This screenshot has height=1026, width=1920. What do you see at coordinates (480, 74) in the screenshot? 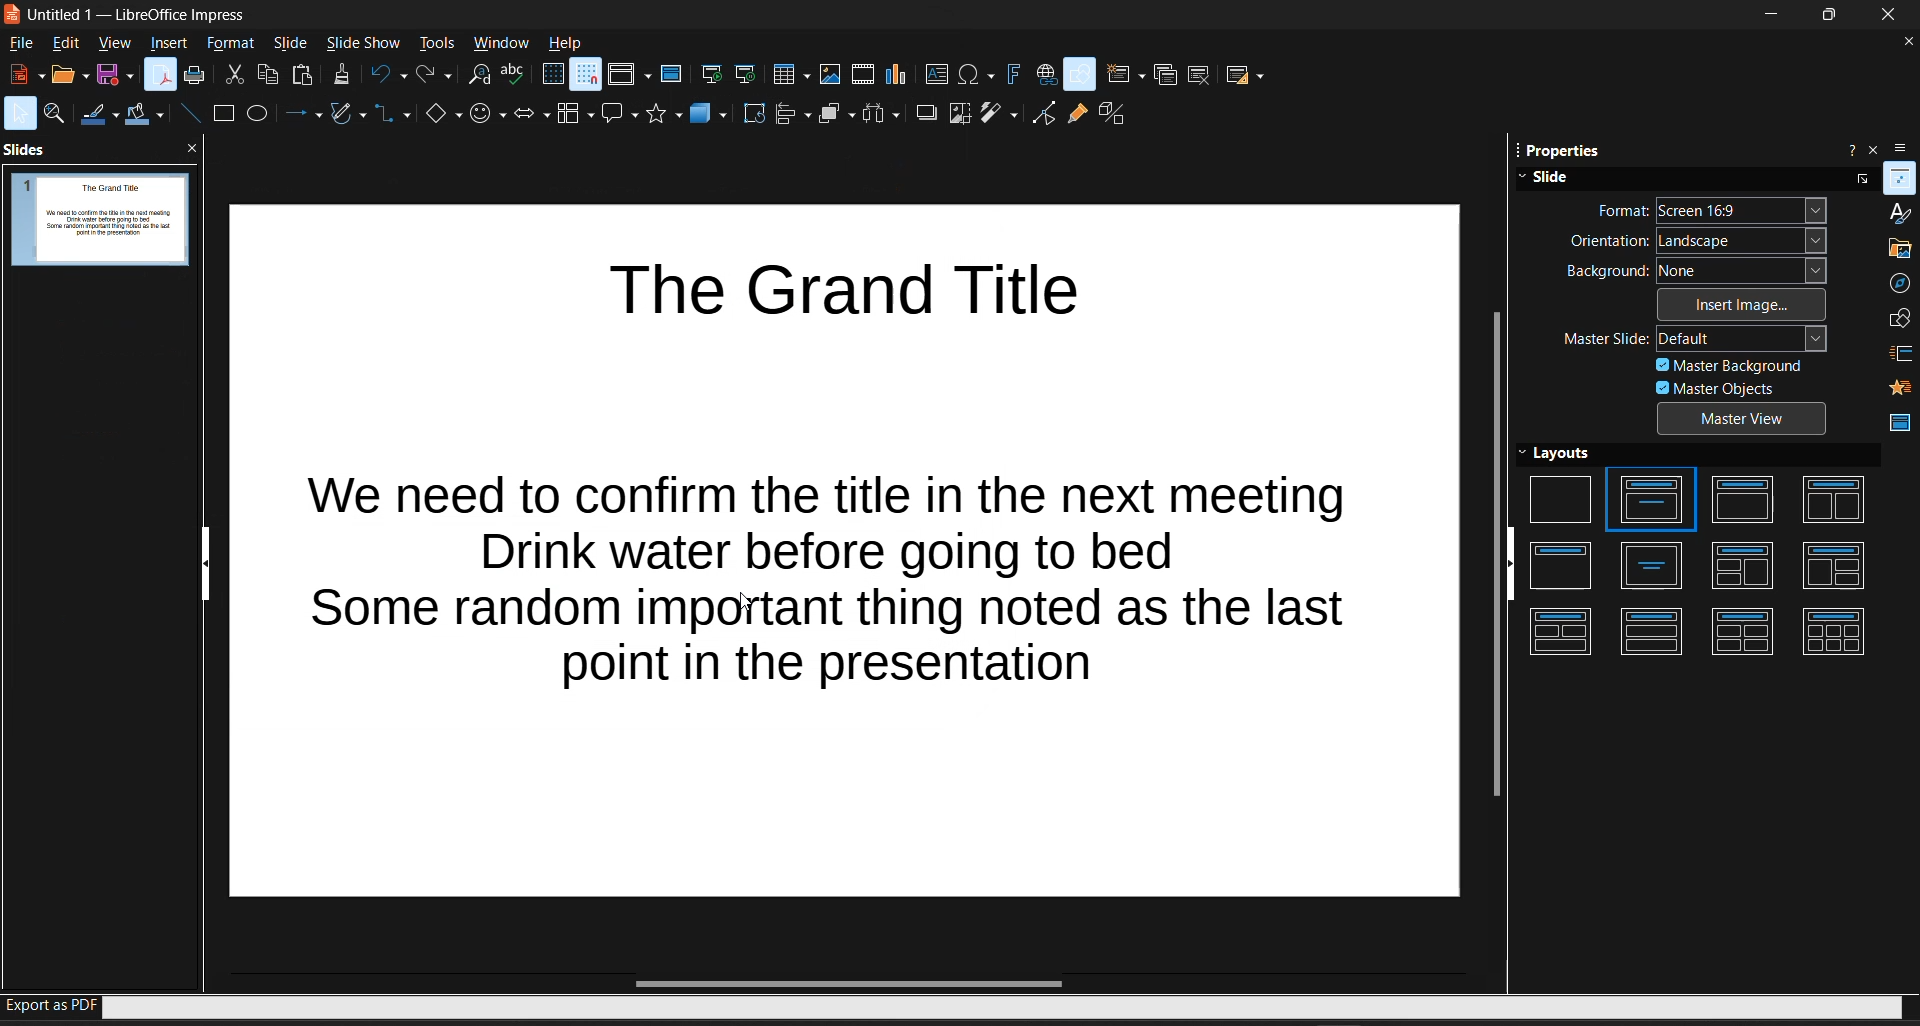
I see `find and replace` at bounding box center [480, 74].